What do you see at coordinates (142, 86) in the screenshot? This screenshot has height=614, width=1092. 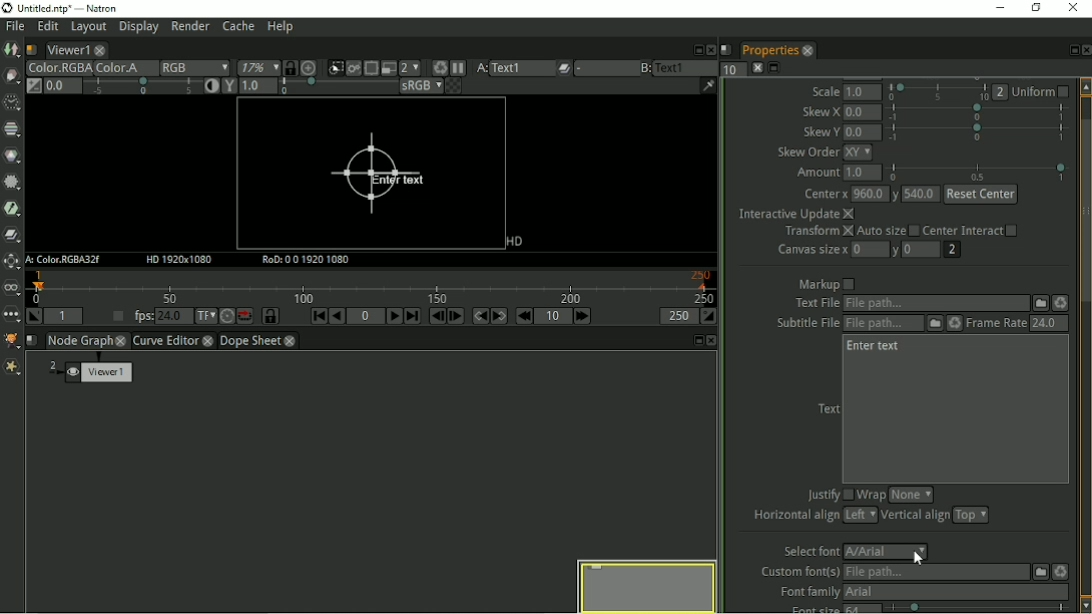 I see `selection bar` at bounding box center [142, 86].